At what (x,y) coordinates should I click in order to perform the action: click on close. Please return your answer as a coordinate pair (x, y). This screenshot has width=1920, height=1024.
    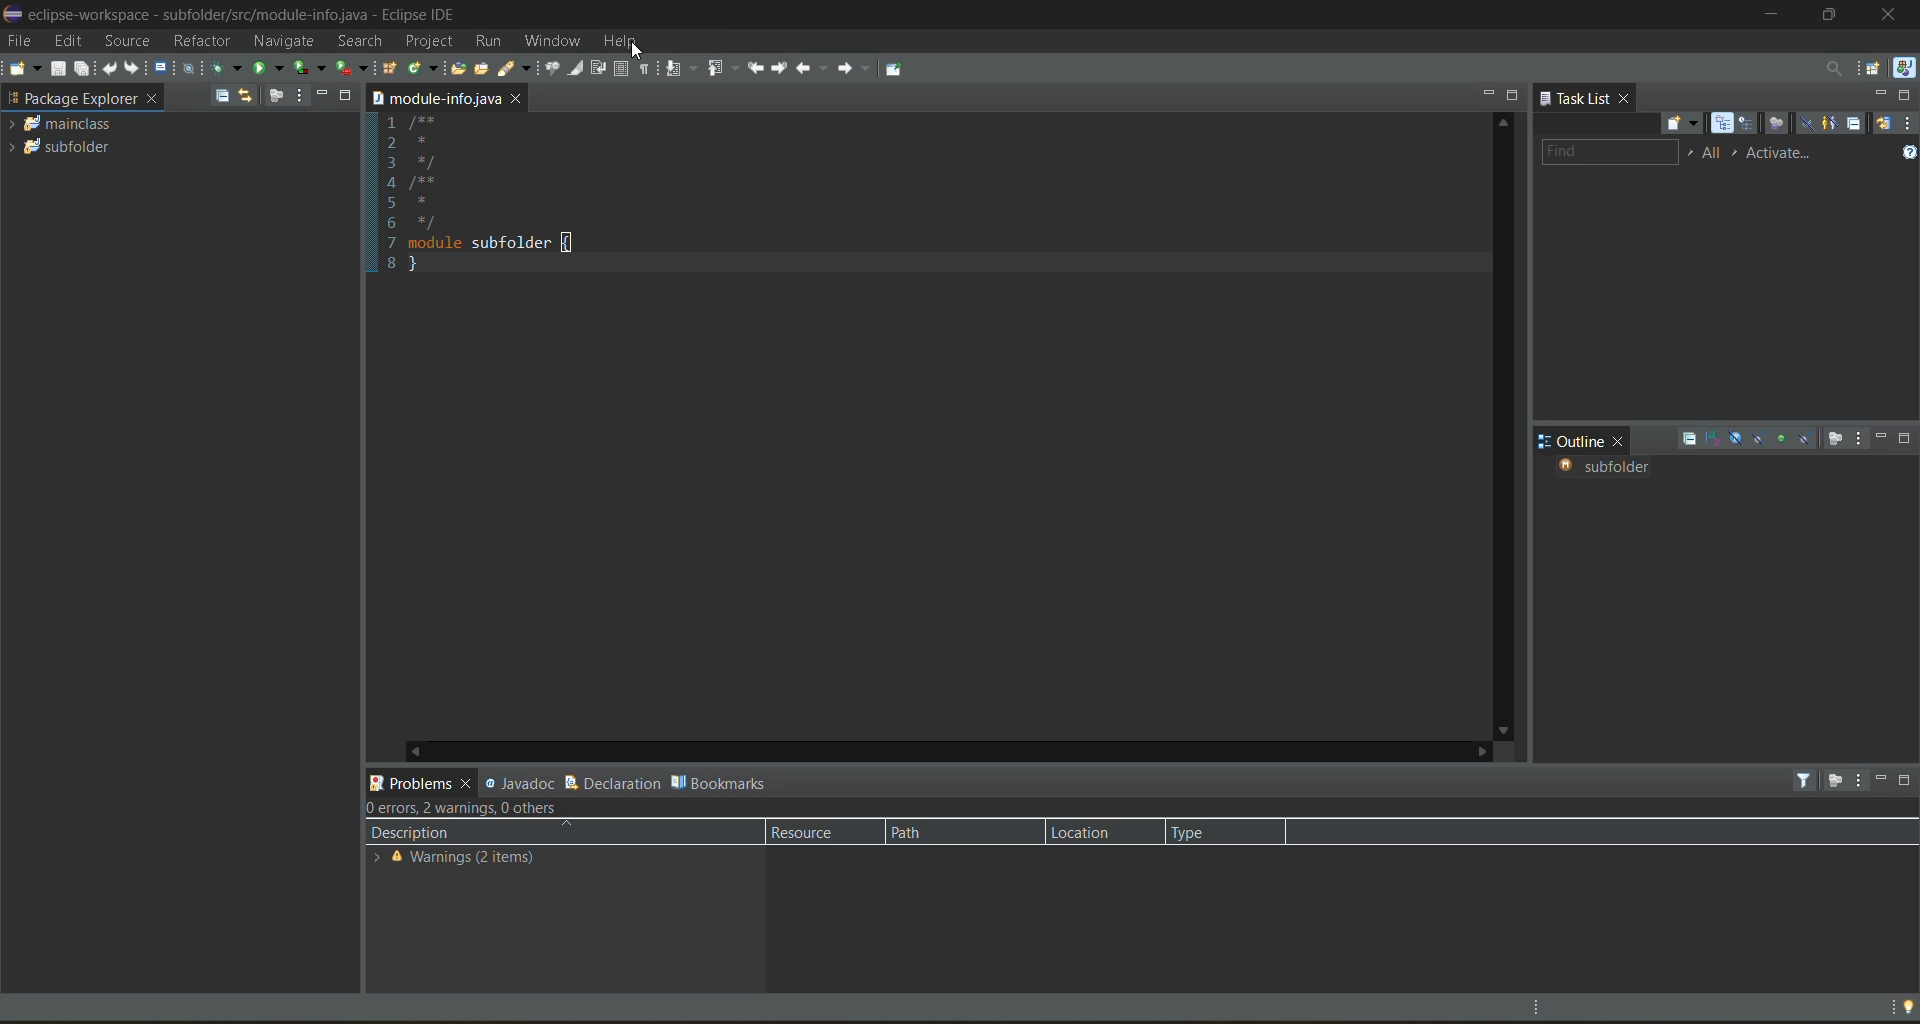
    Looking at the image, I should click on (1621, 441).